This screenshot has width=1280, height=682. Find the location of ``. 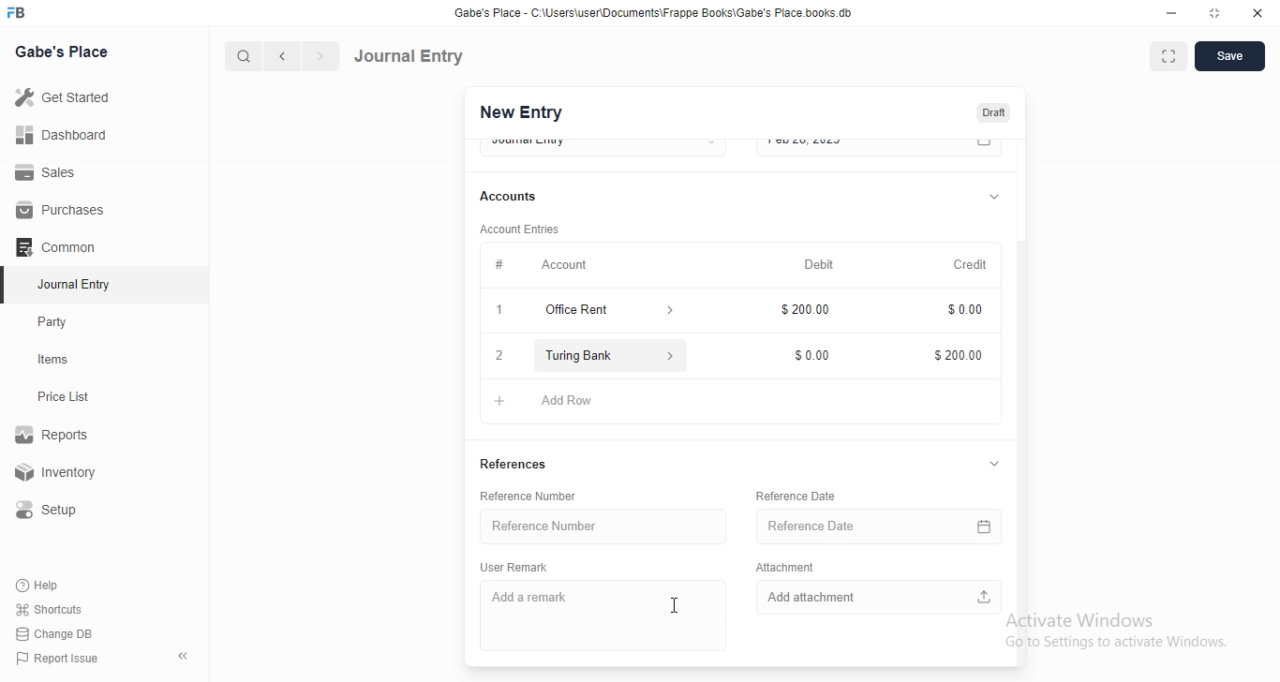

 is located at coordinates (959, 309).